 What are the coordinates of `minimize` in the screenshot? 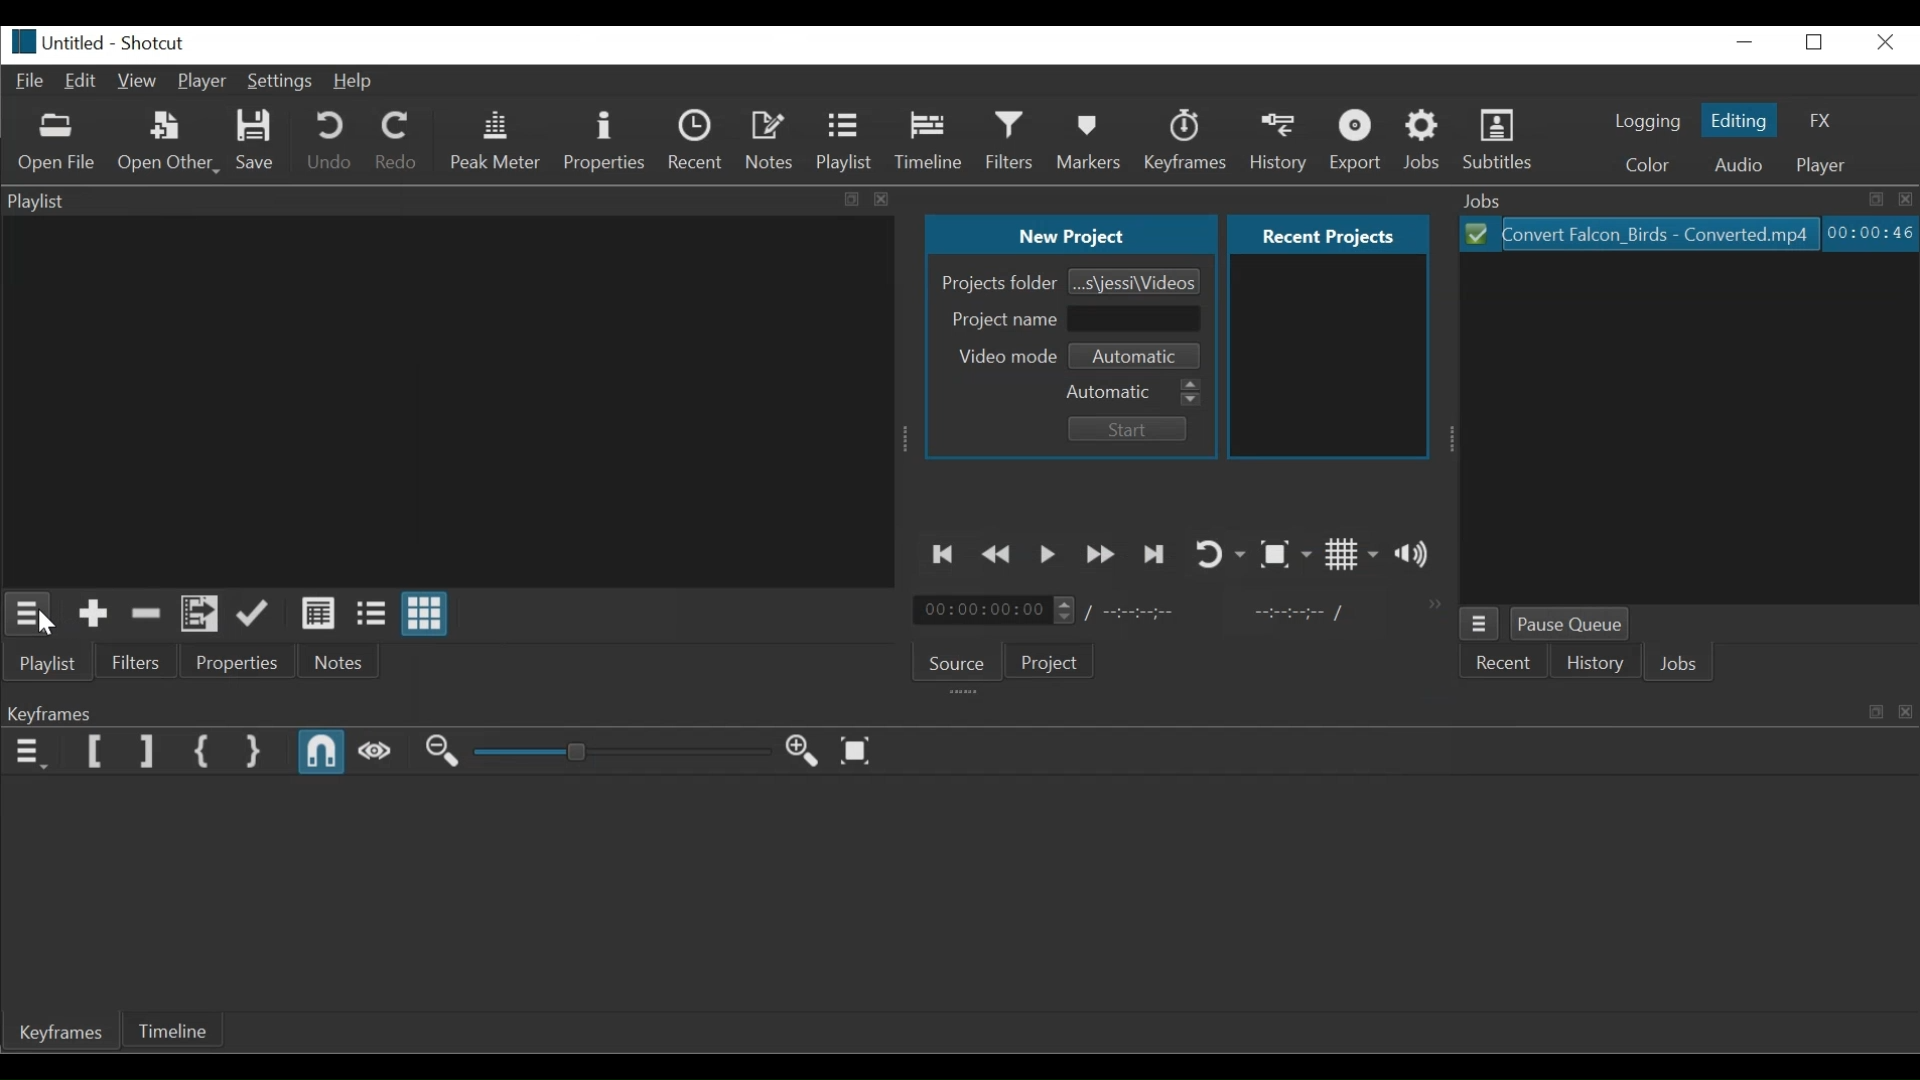 It's located at (1744, 42).